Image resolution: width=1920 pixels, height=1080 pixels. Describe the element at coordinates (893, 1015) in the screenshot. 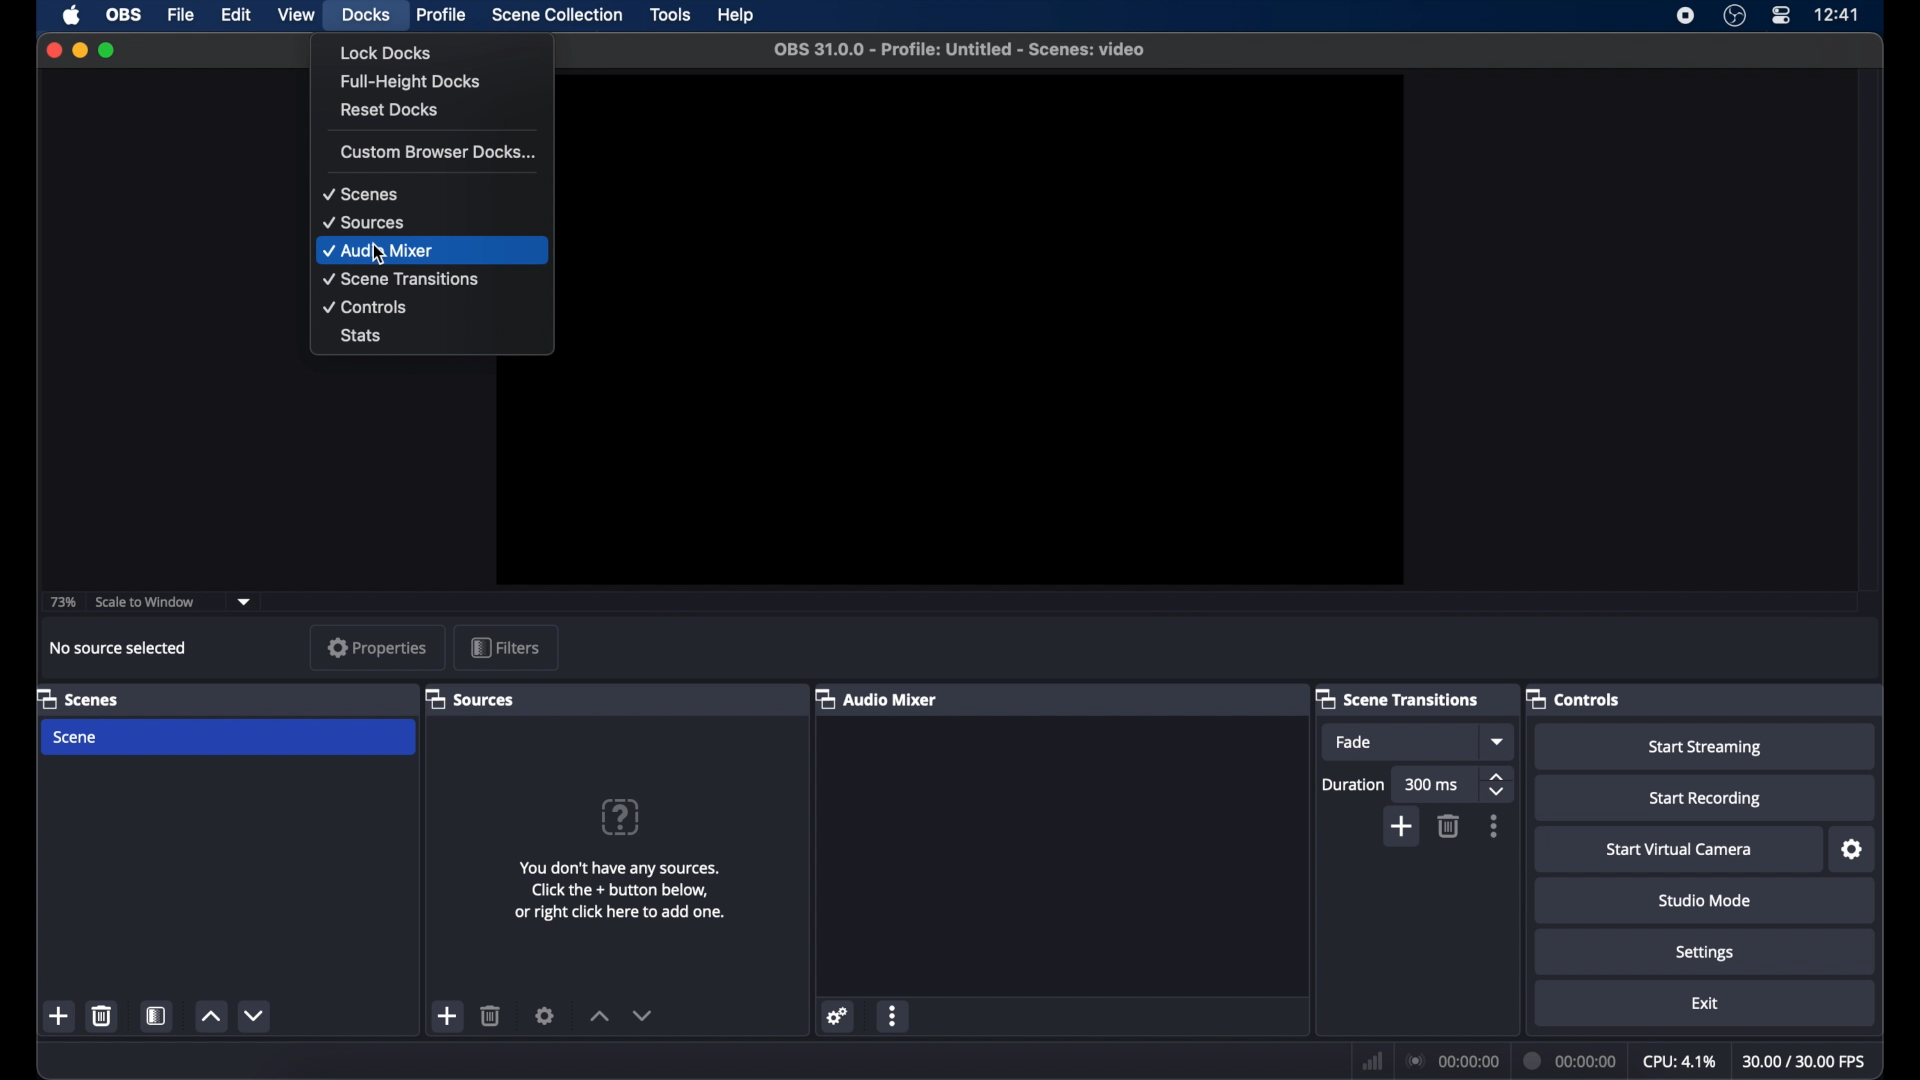

I see `more options` at that location.